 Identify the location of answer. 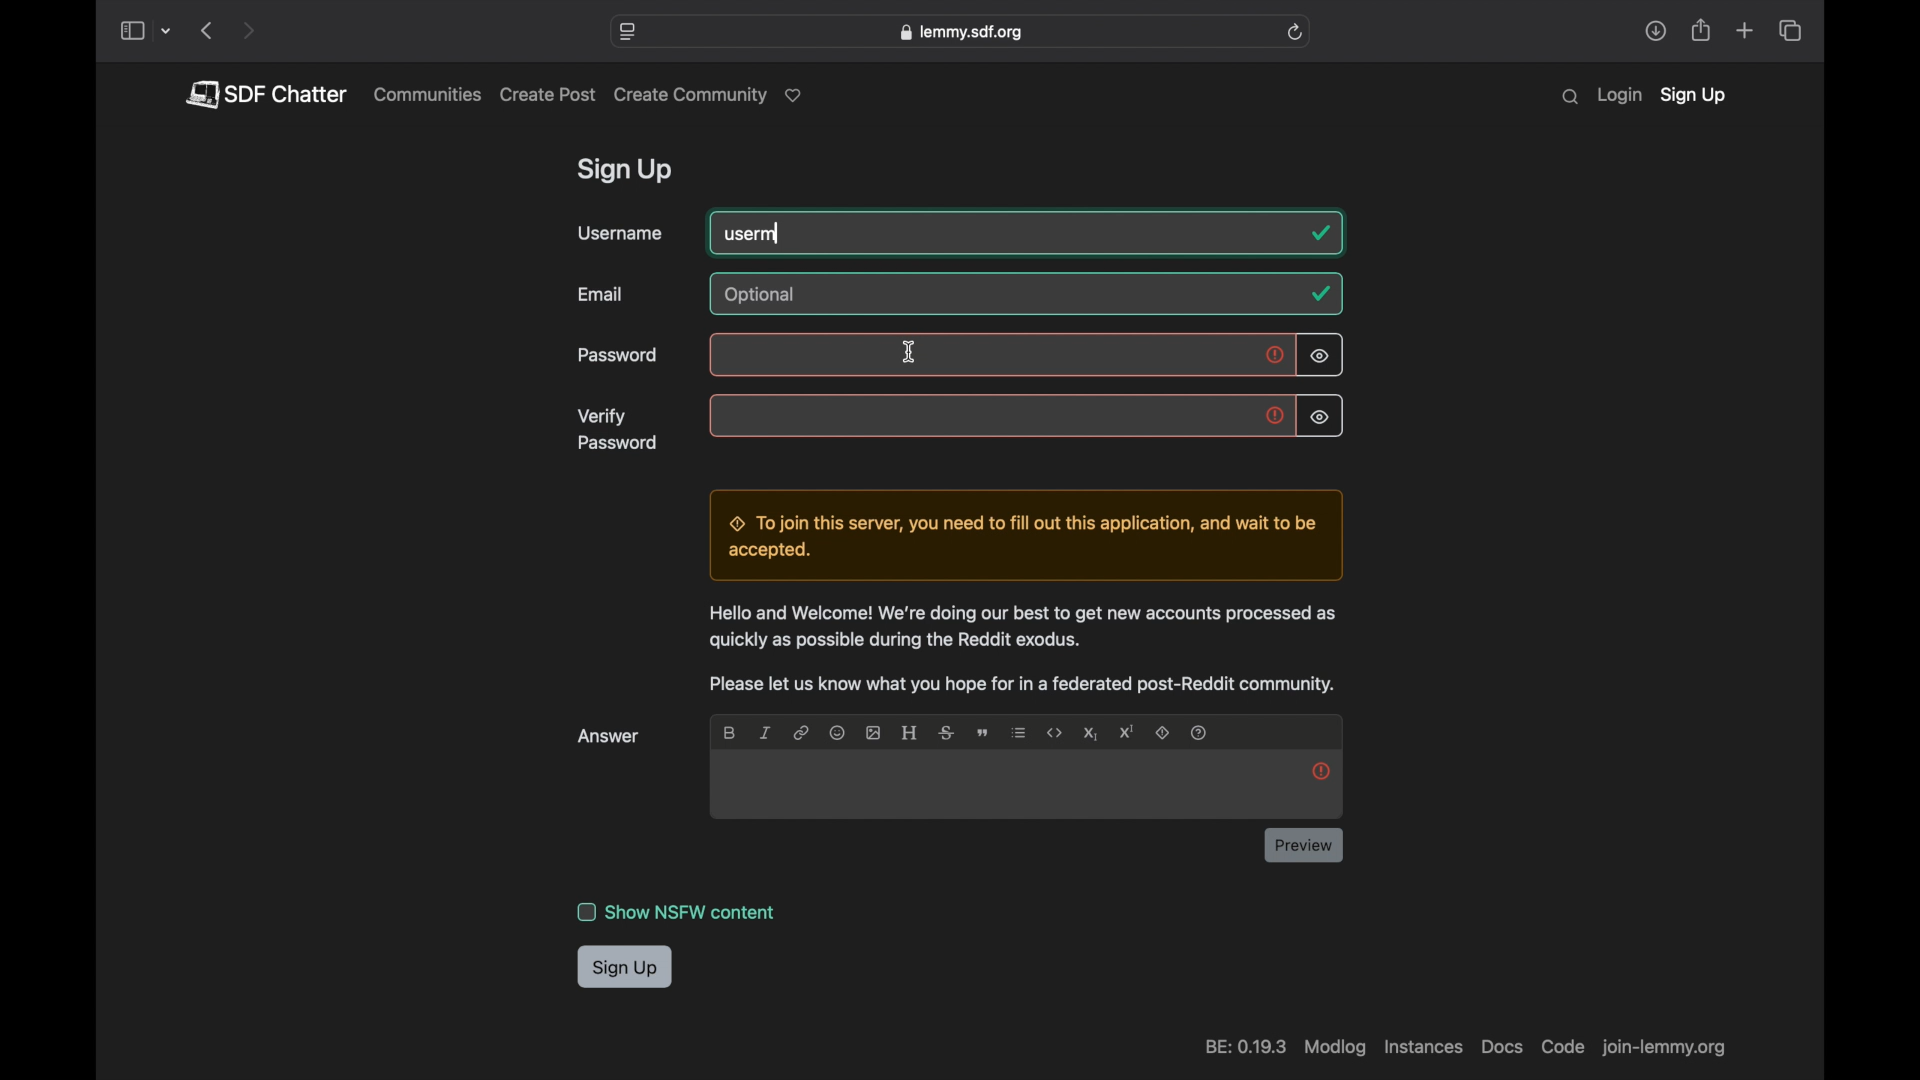
(611, 736).